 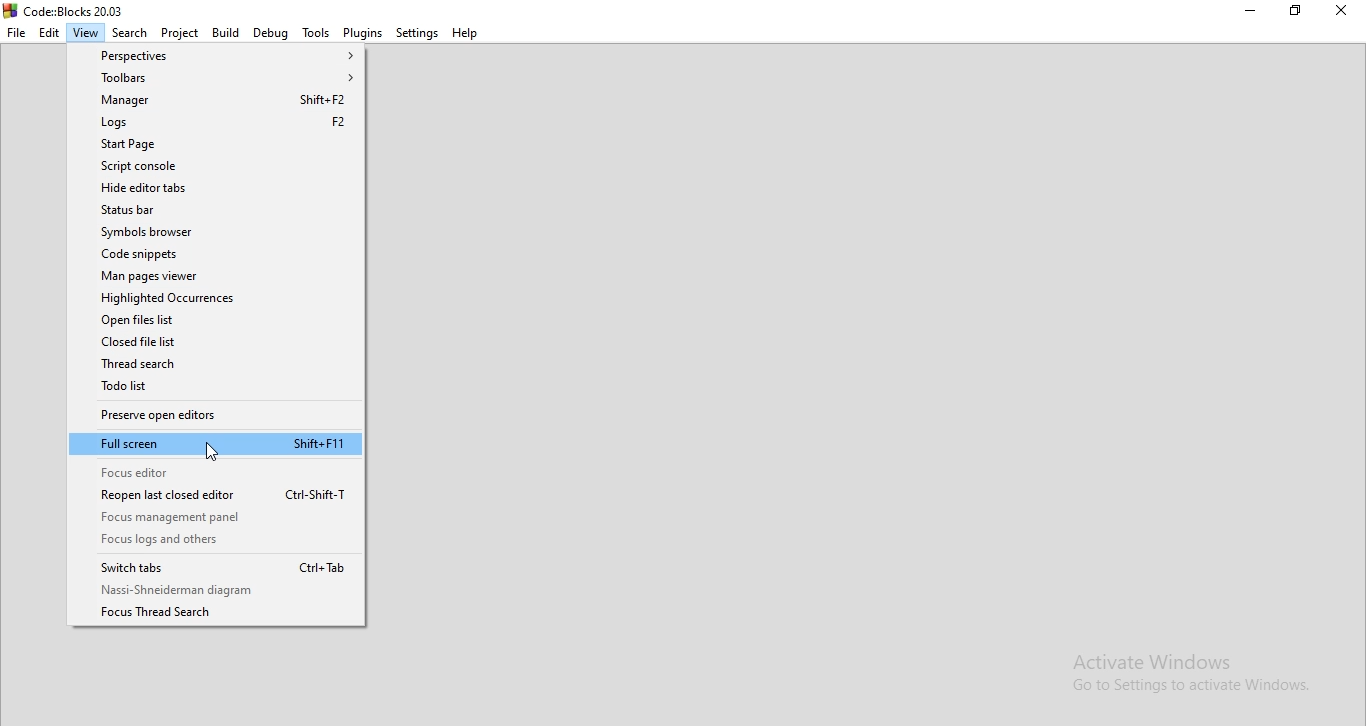 I want to click on Preserve open editors, so click(x=215, y=415).